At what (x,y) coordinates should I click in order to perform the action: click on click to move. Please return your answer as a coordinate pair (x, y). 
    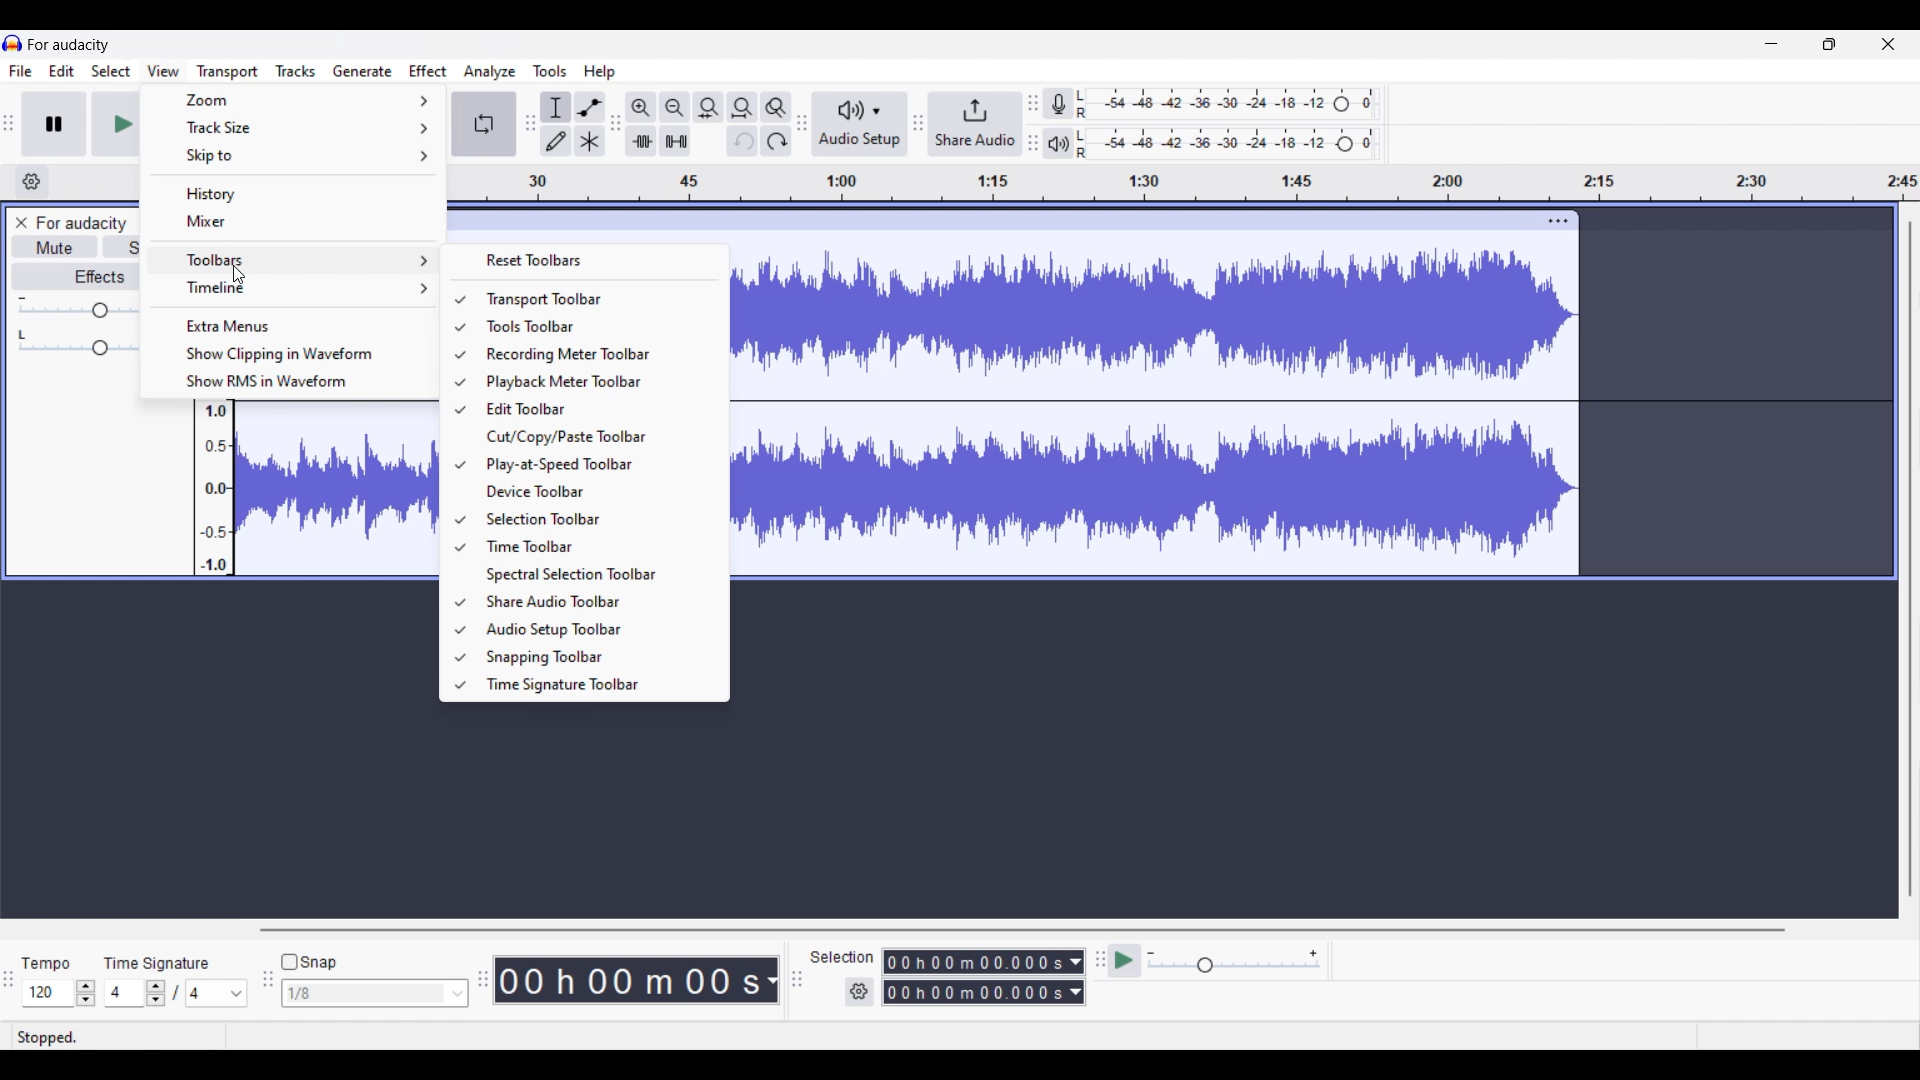
    Looking at the image, I should click on (994, 219).